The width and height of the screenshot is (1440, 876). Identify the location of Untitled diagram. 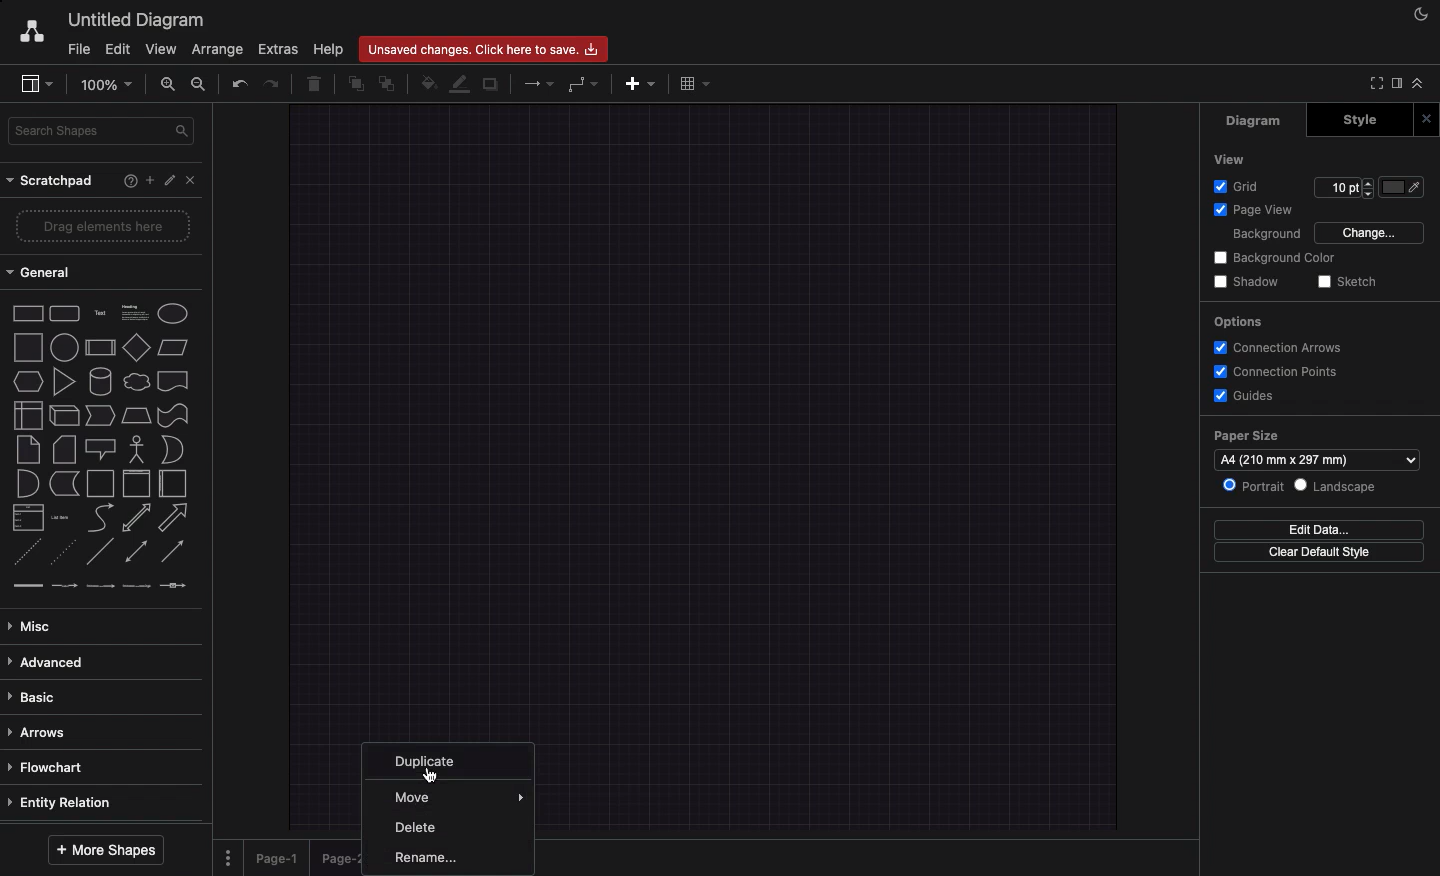
(138, 23).